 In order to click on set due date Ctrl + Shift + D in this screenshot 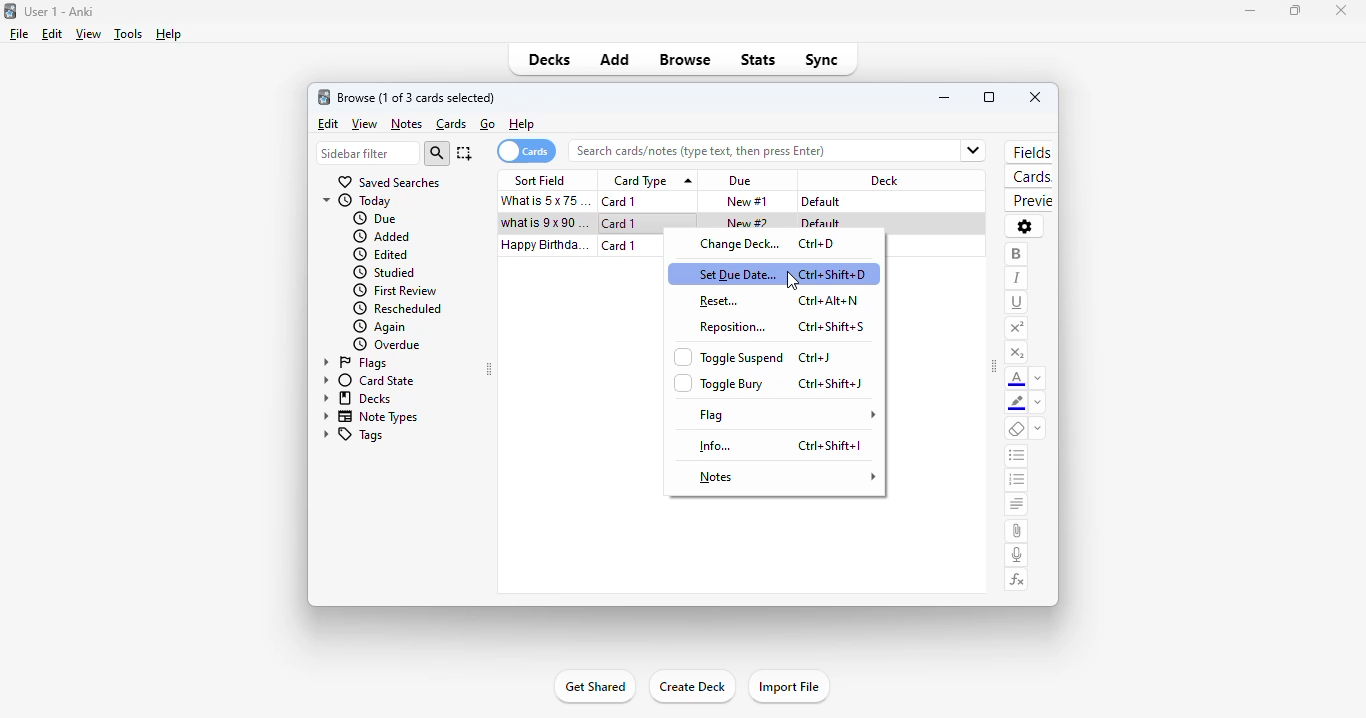, I will do `click(776, 272)`.